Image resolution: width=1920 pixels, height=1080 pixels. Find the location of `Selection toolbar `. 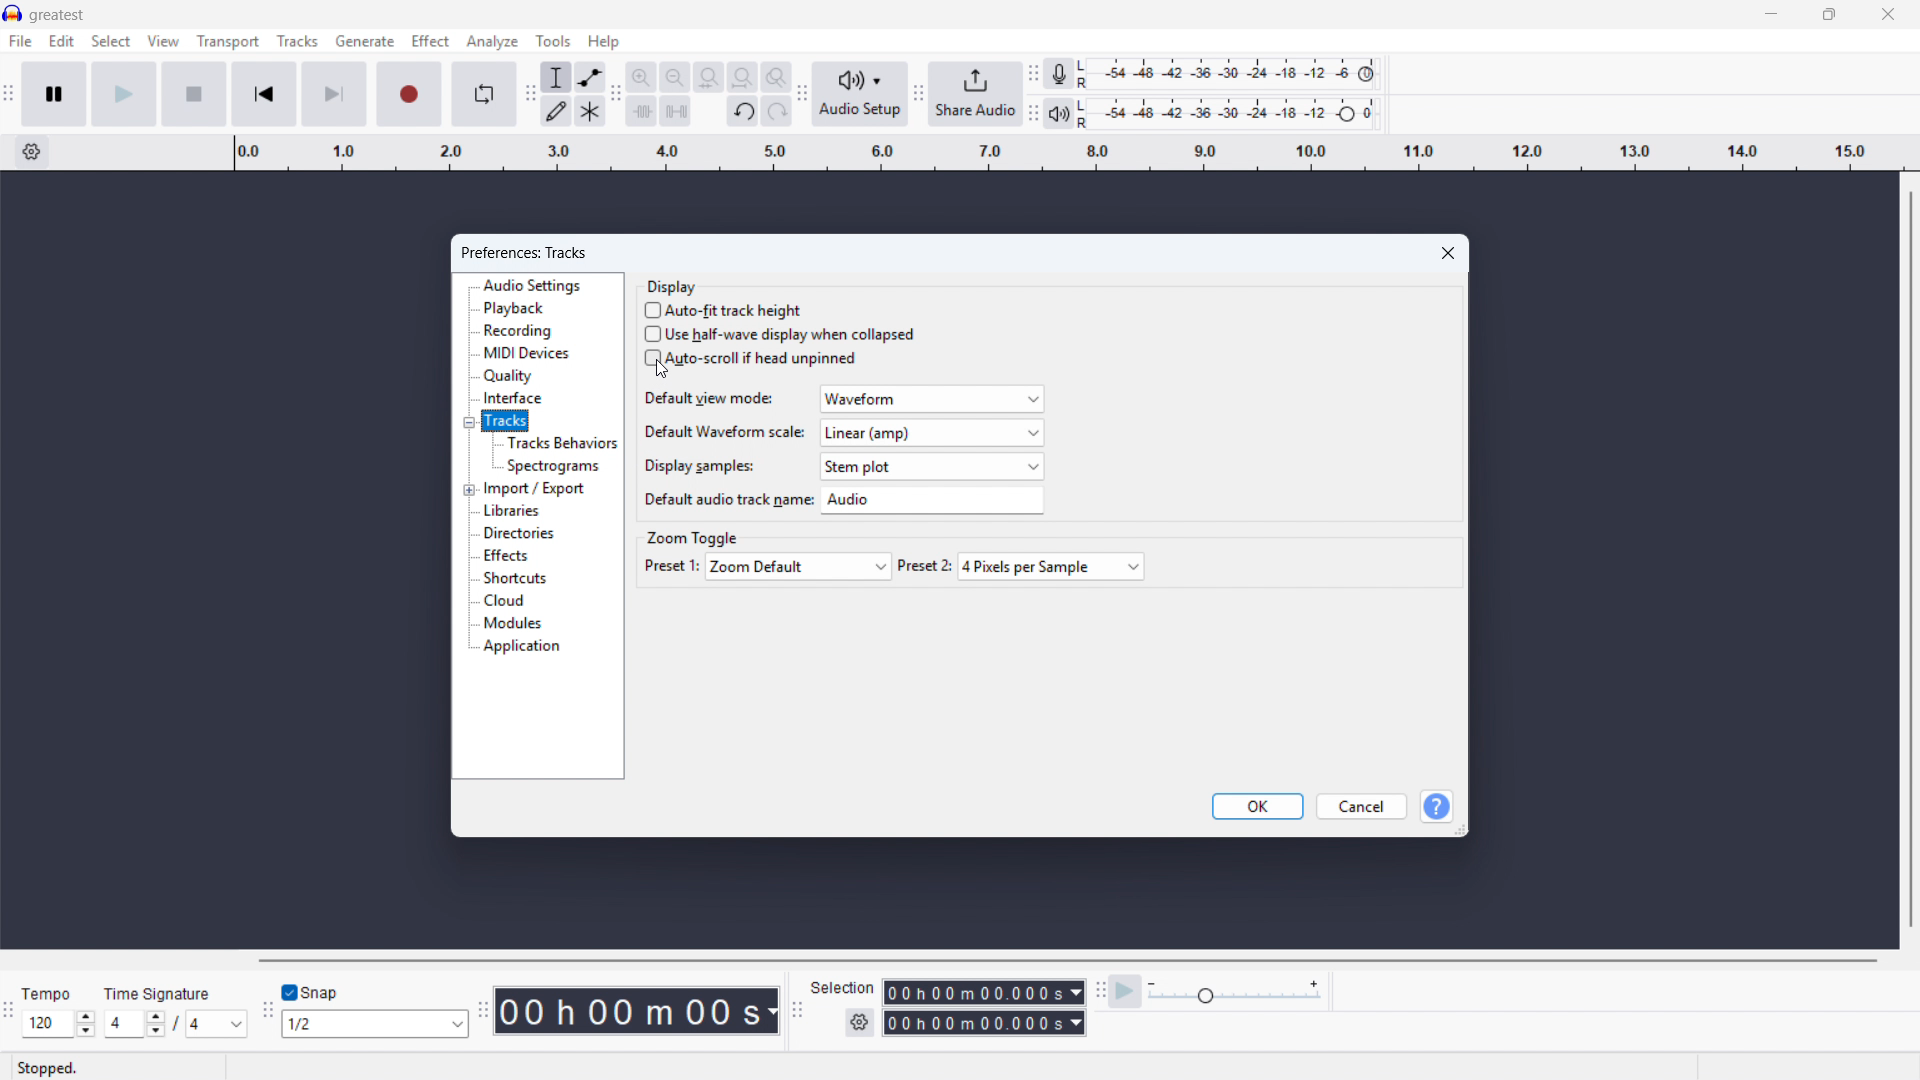

Selection toolbar  is located at coordinates (799, 1013).